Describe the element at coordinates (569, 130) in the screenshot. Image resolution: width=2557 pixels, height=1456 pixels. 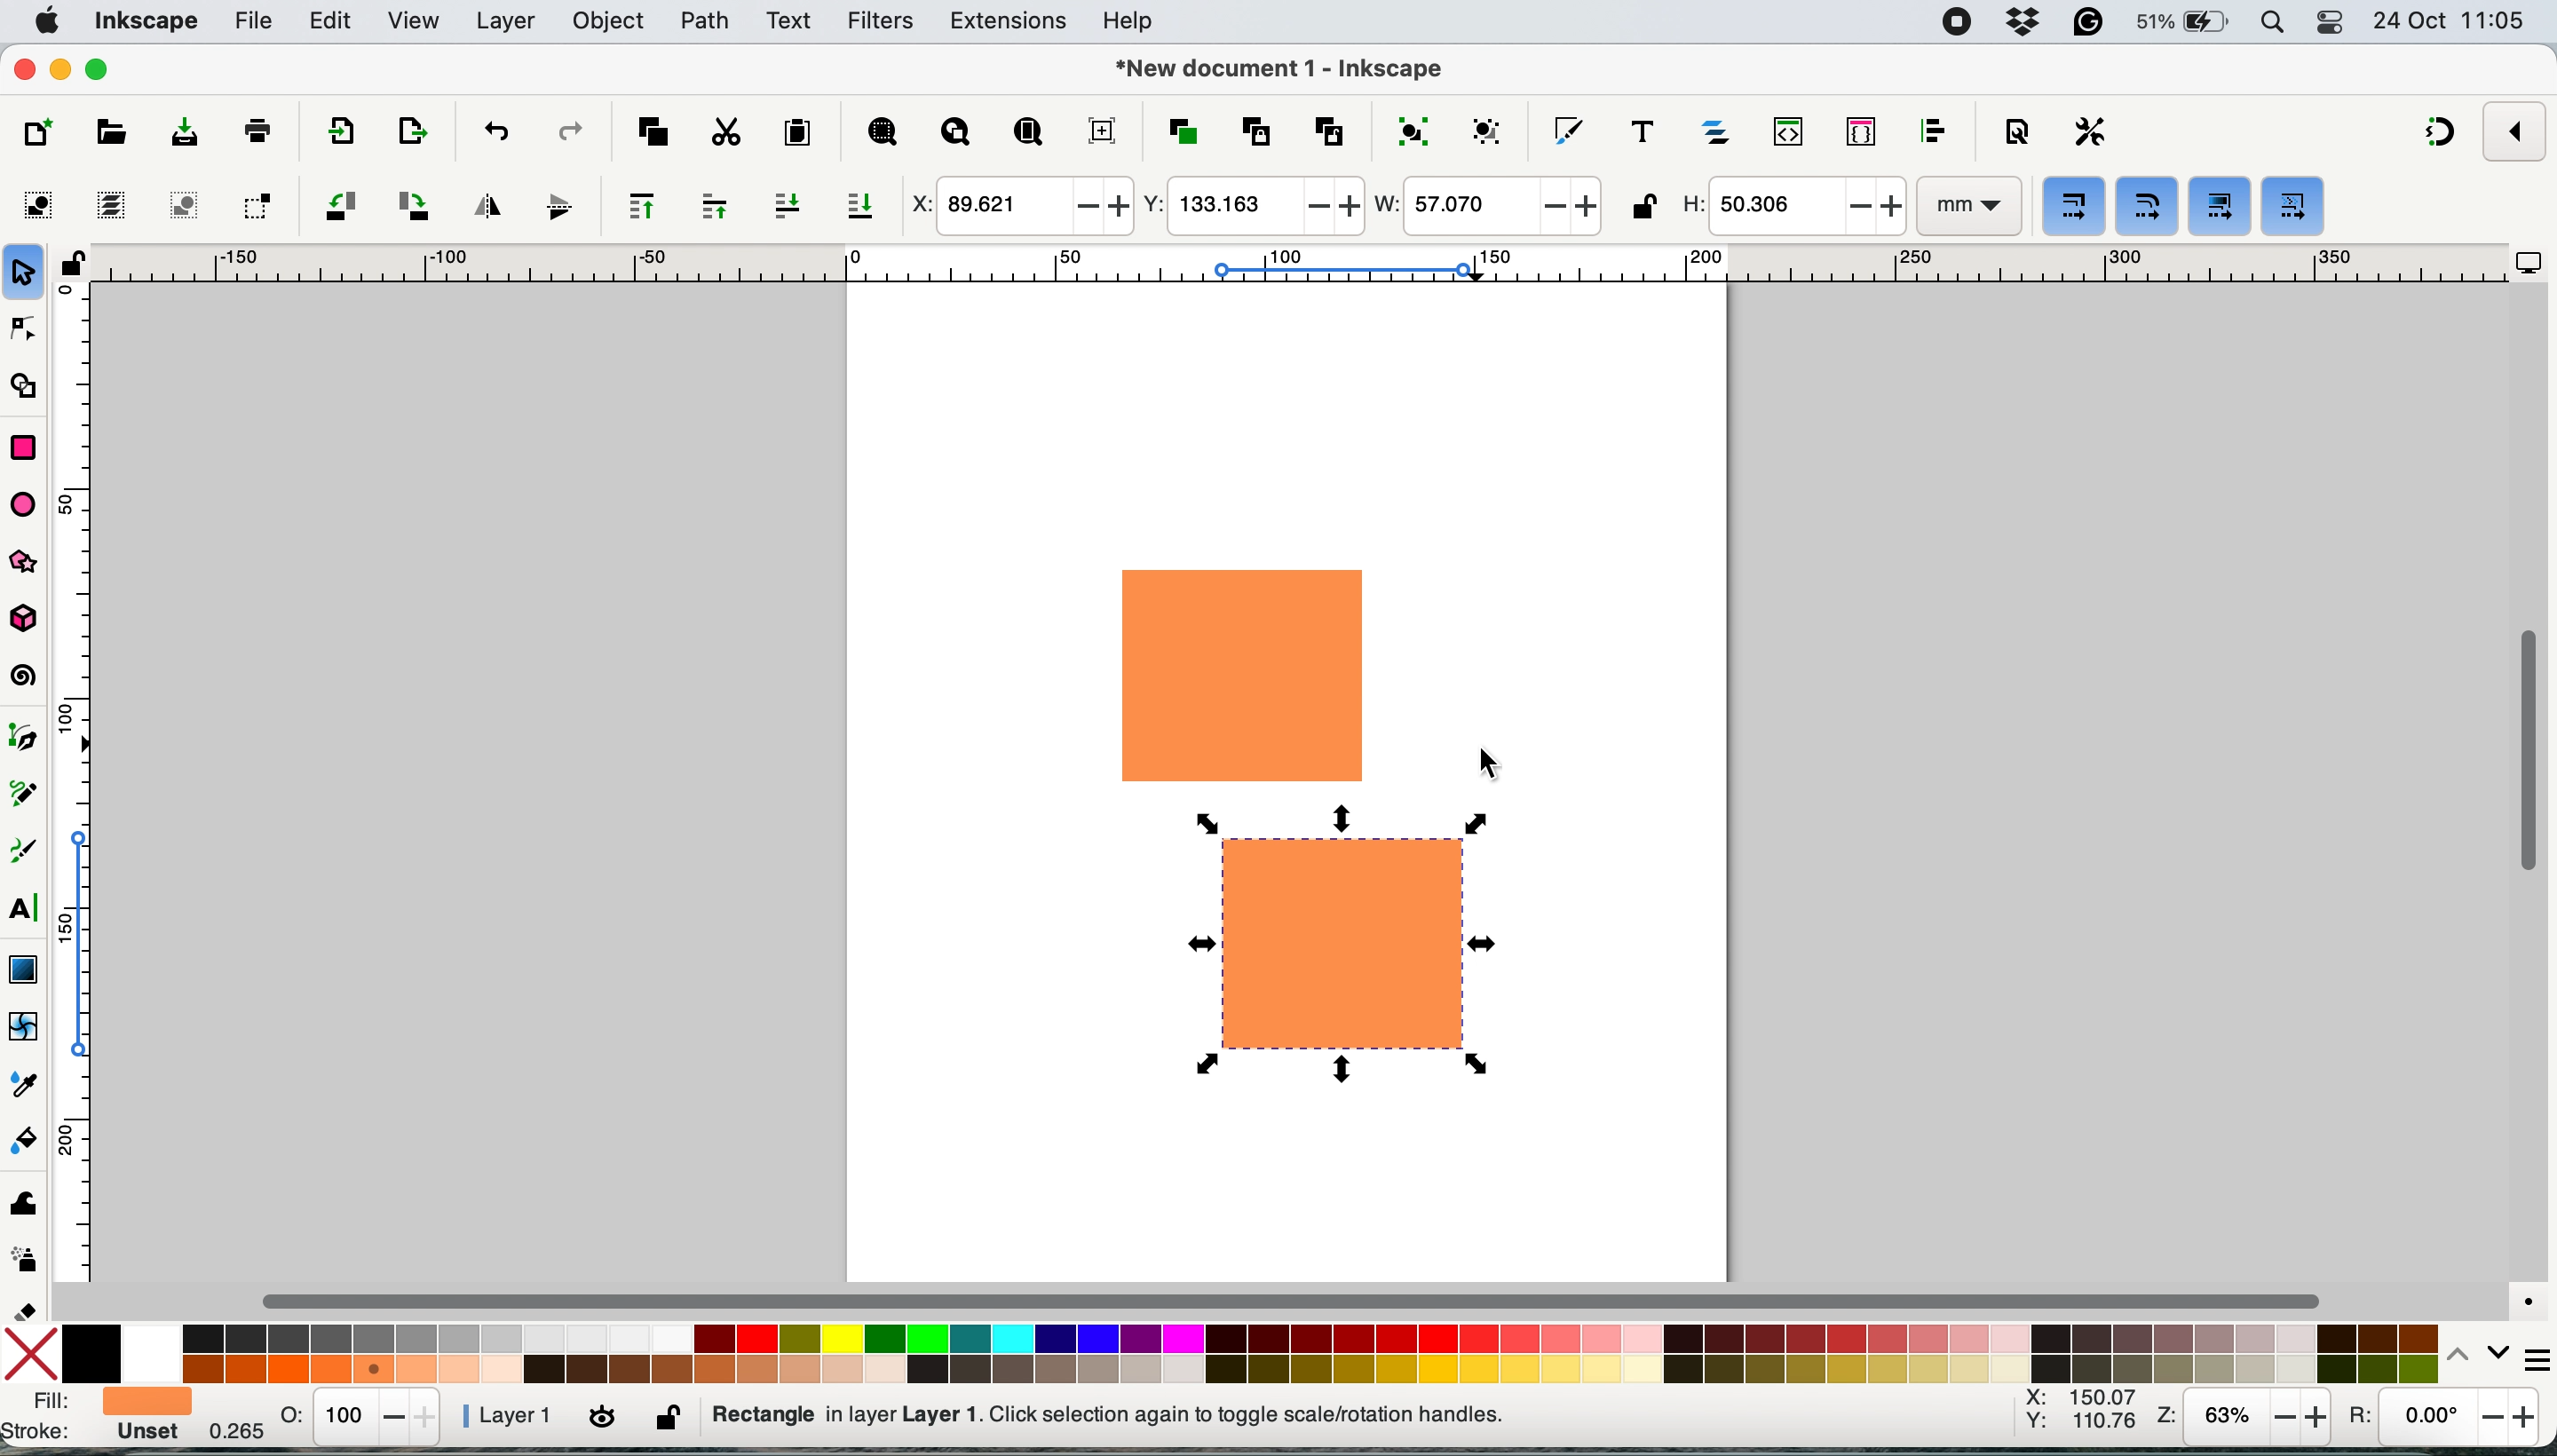
I see `redo` at that location.